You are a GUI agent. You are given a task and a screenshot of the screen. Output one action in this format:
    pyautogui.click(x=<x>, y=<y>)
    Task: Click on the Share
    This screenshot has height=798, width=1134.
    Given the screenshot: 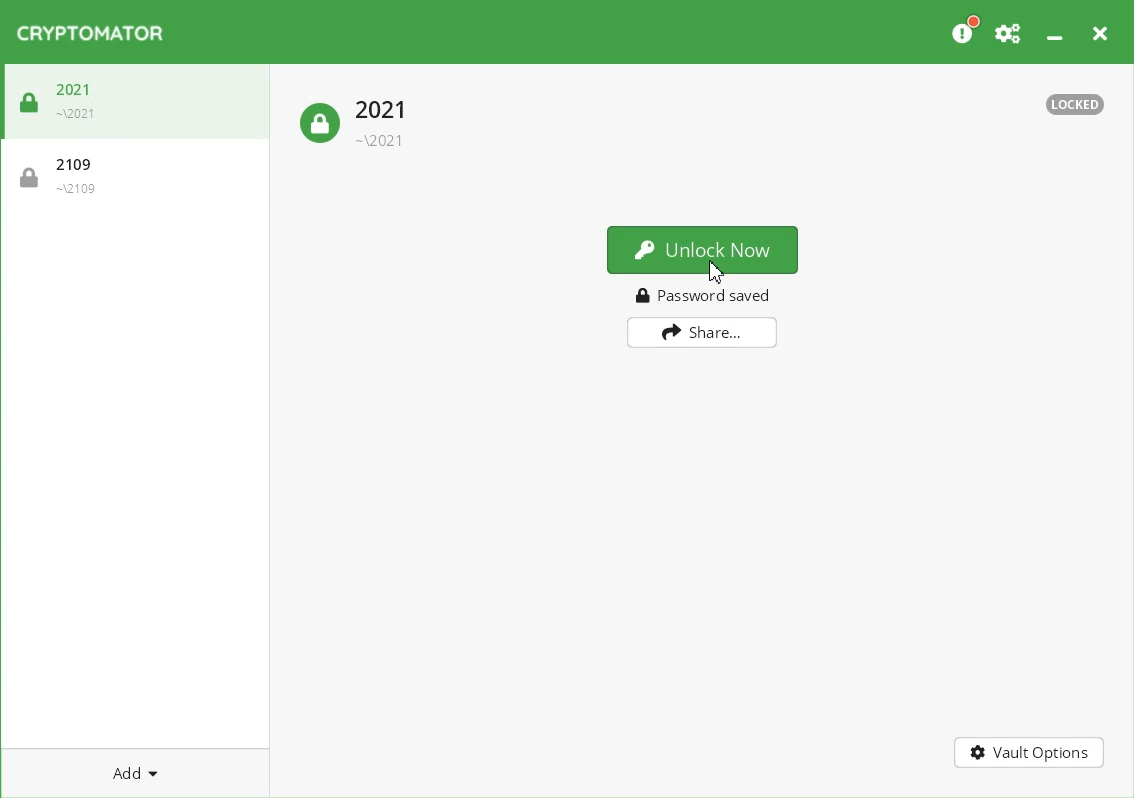 What is the action you would take?
    pyautogui.click(x=702, y=332)
    